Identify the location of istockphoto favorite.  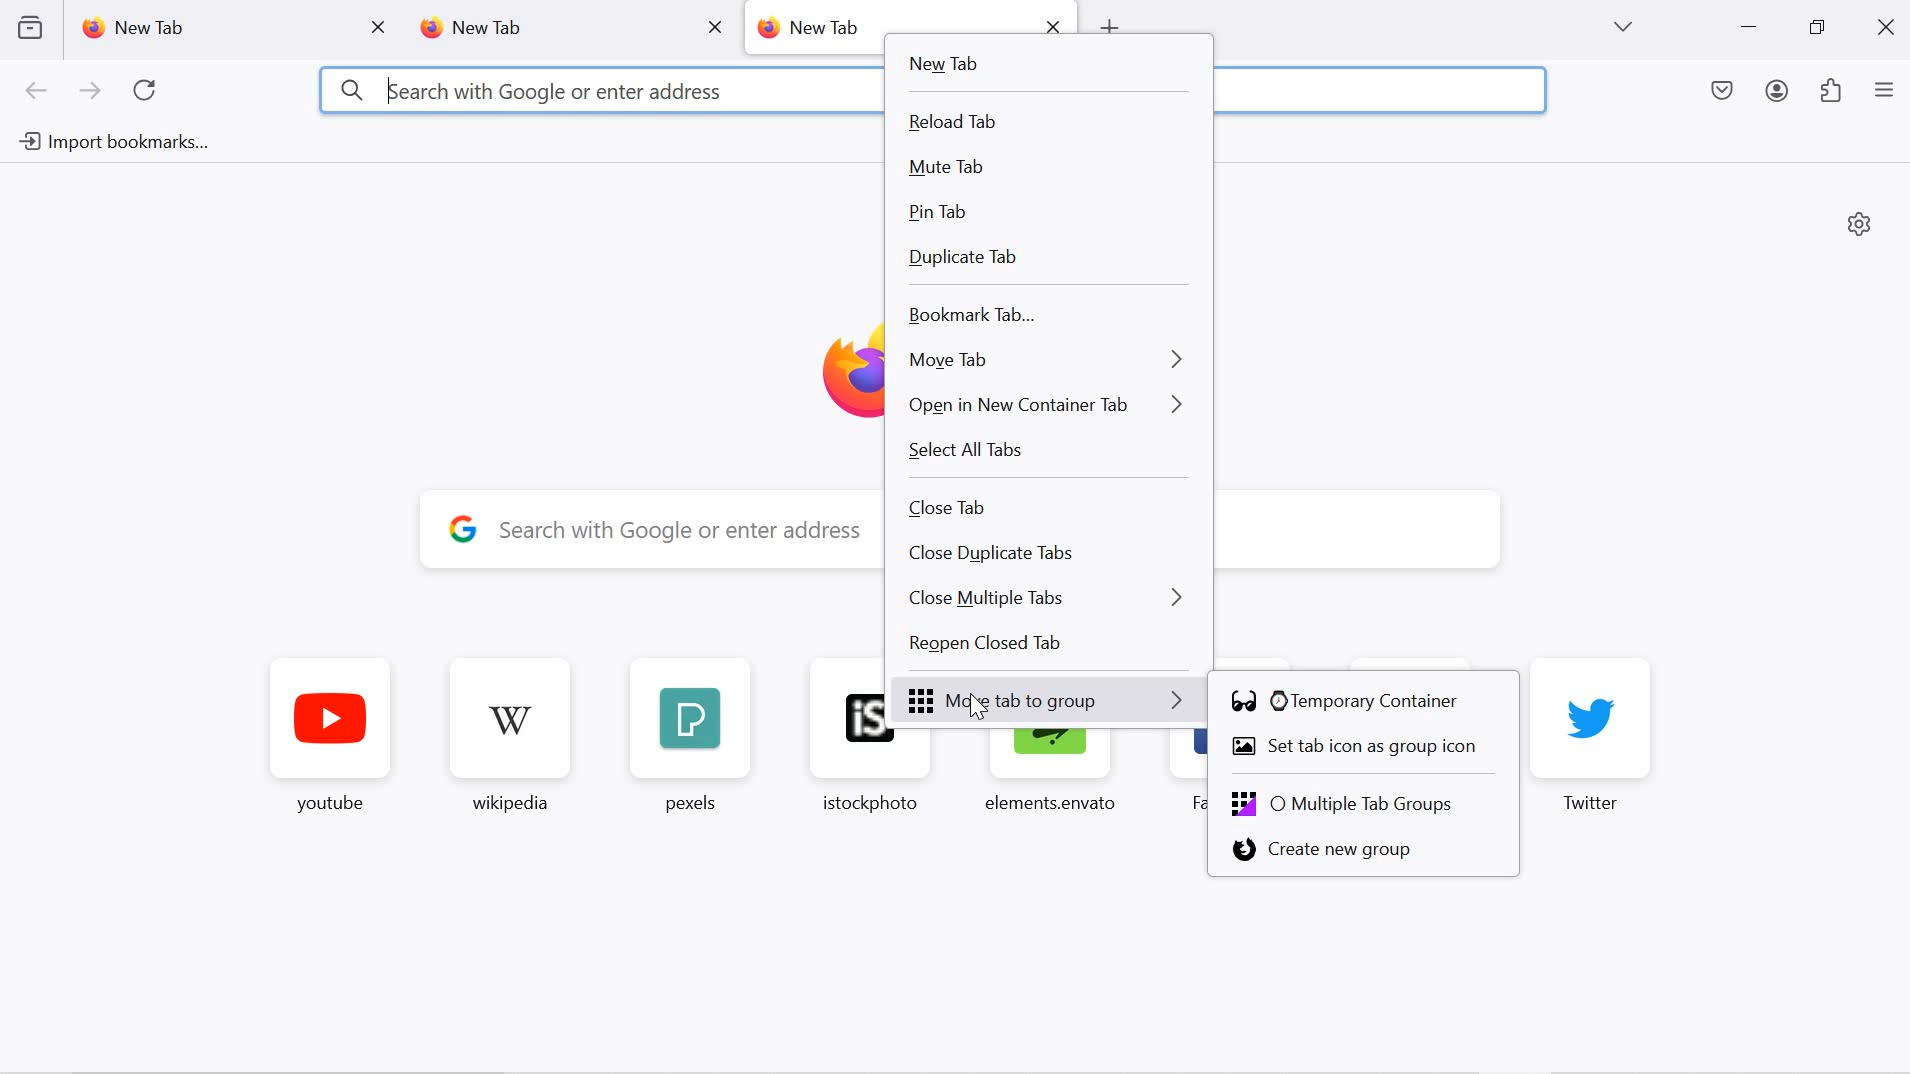
(861, 776).